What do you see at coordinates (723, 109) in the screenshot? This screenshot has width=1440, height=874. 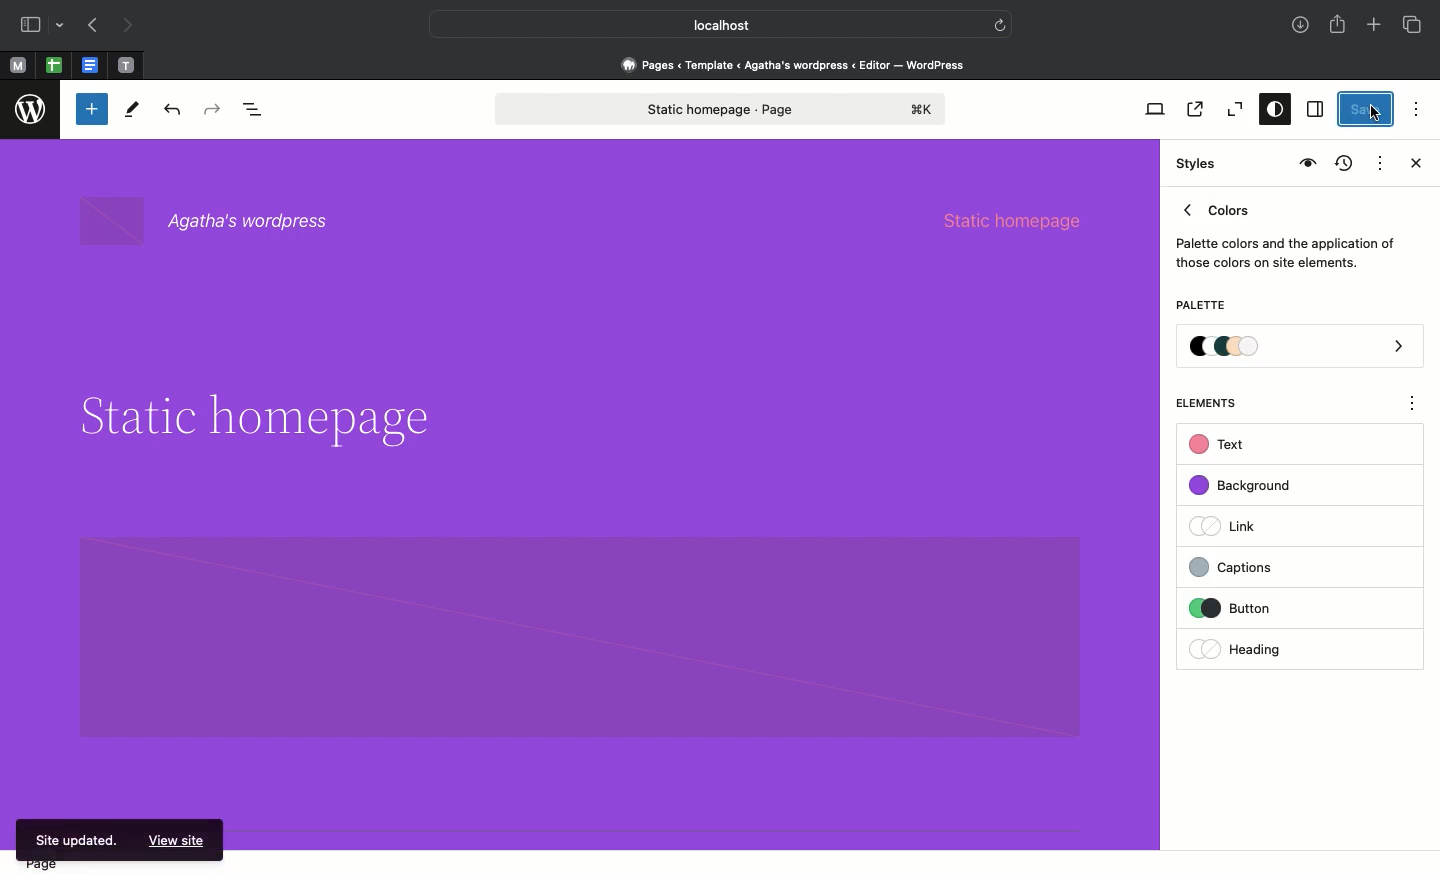 I see `Static homepage` at bounding box center [723, 109].